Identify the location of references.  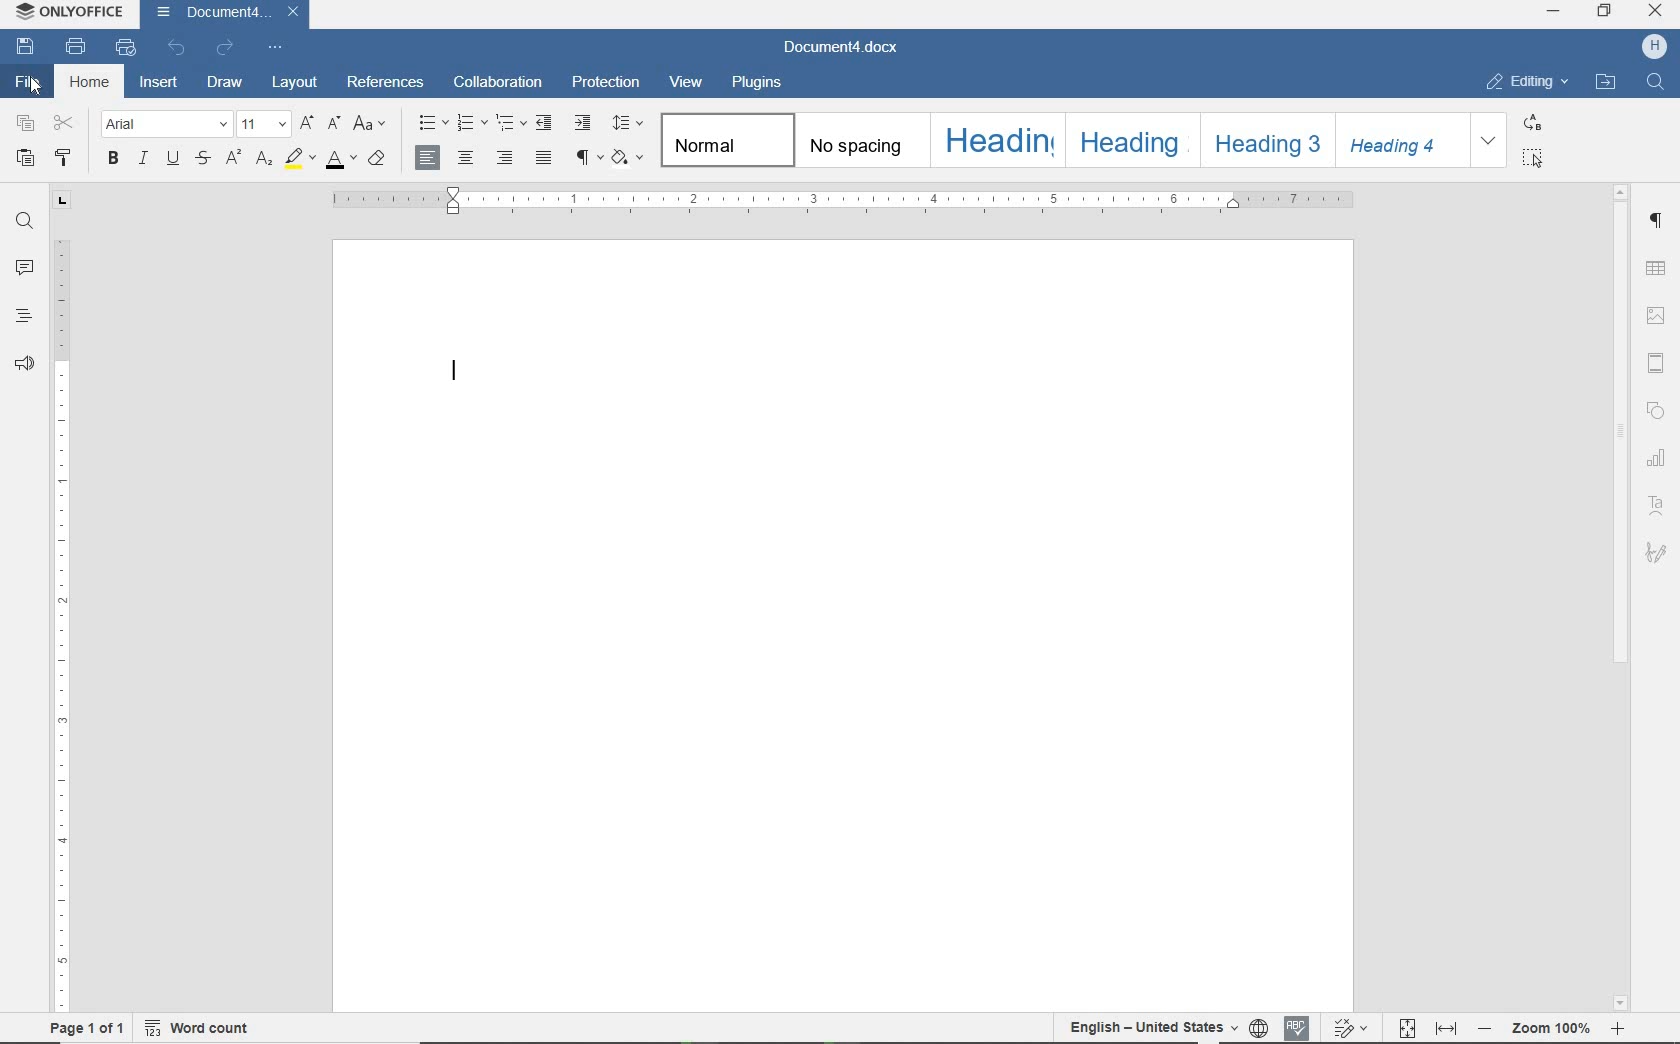
(388, 85).